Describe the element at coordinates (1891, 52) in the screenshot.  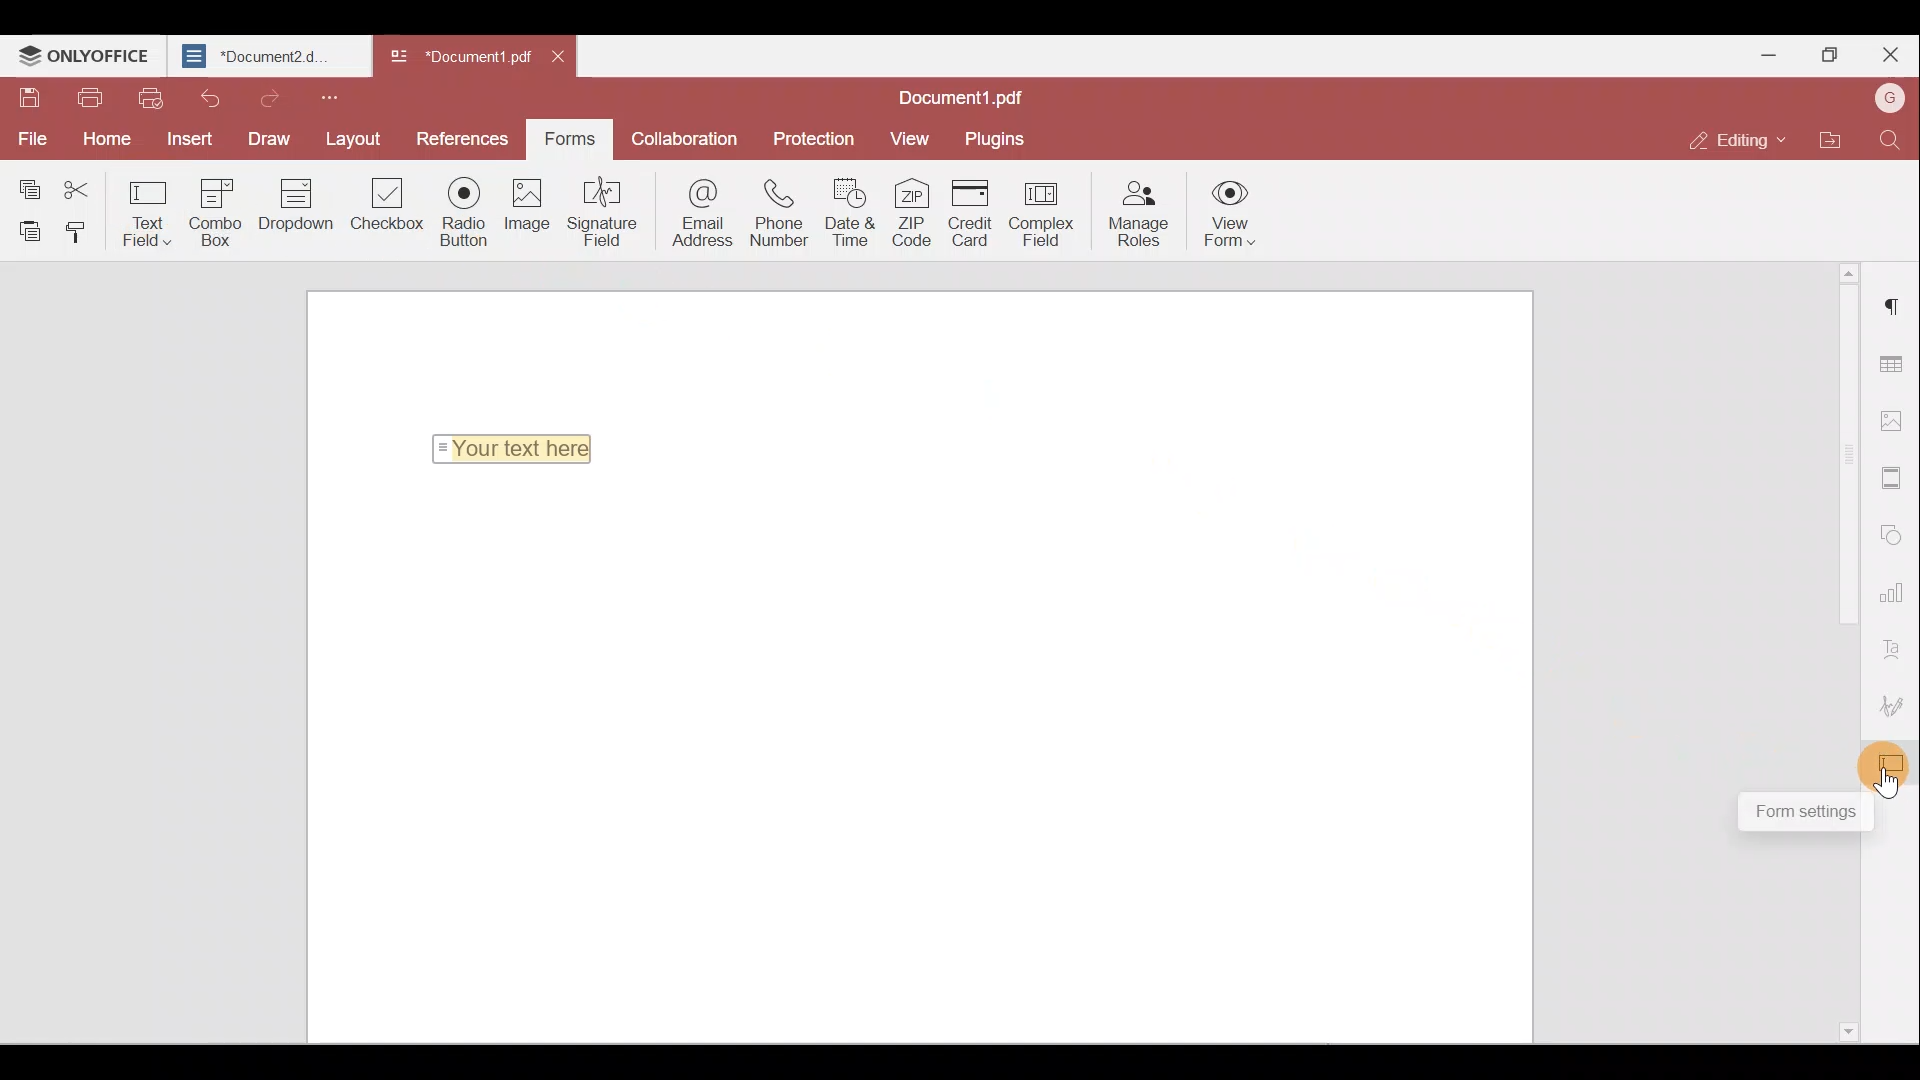
I see `Close` at that location.